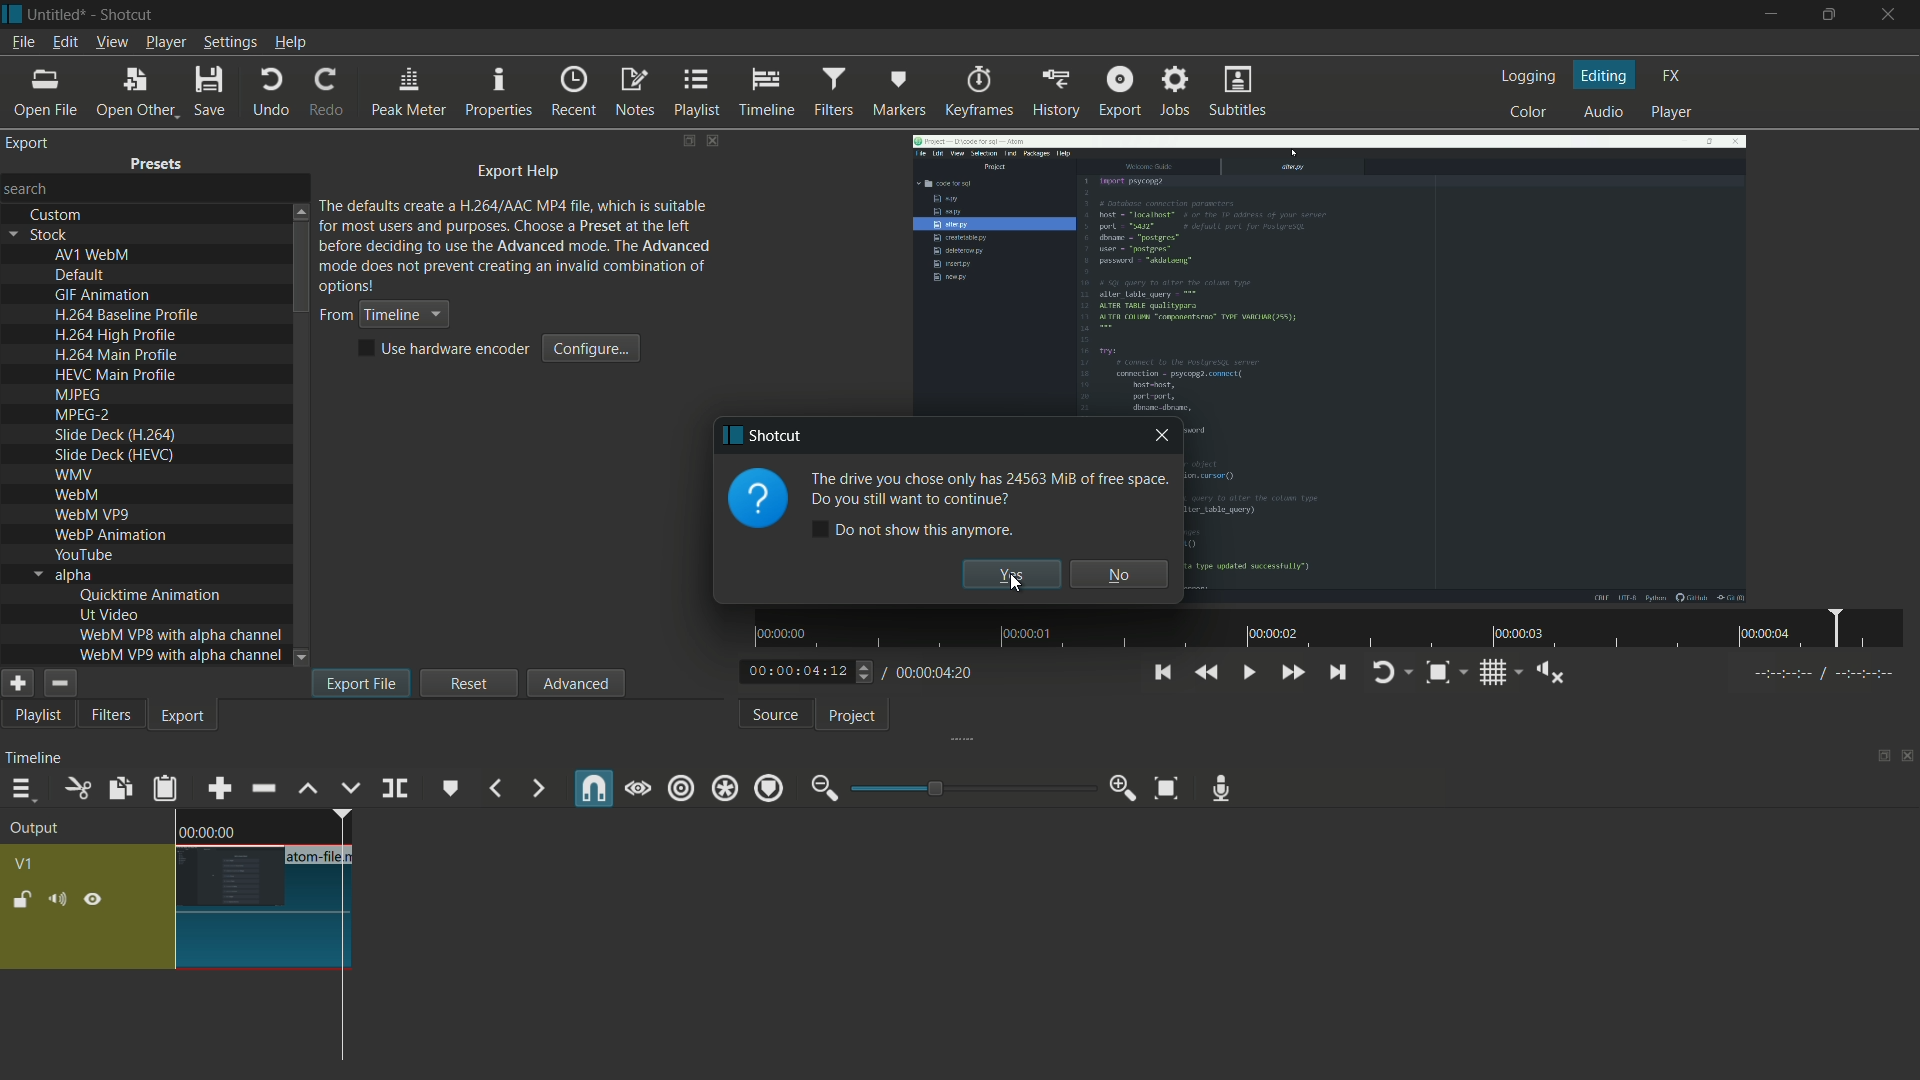  What do you see at coordinates (76, 789) in the screenshot?
I see `cut` at bounding box center [76, 789].